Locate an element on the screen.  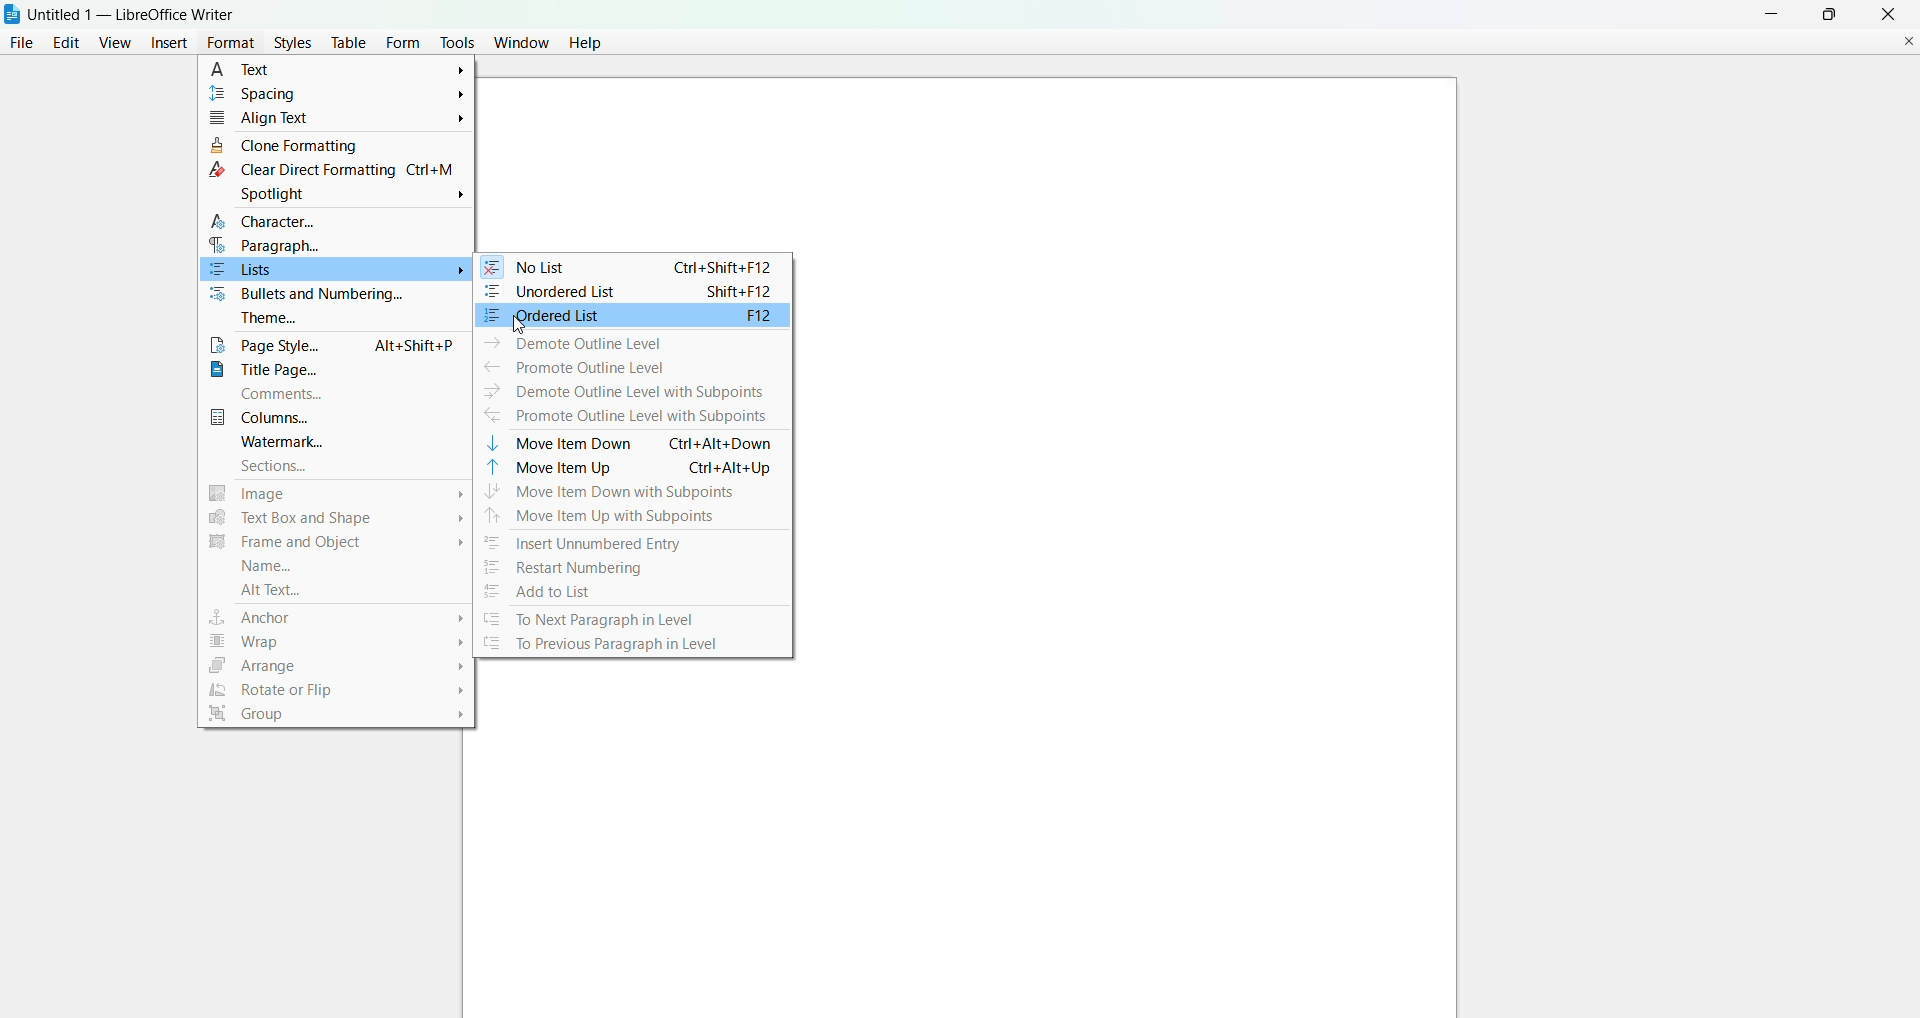
unordered list Shift+F12 is located at coordinates (633, 295).